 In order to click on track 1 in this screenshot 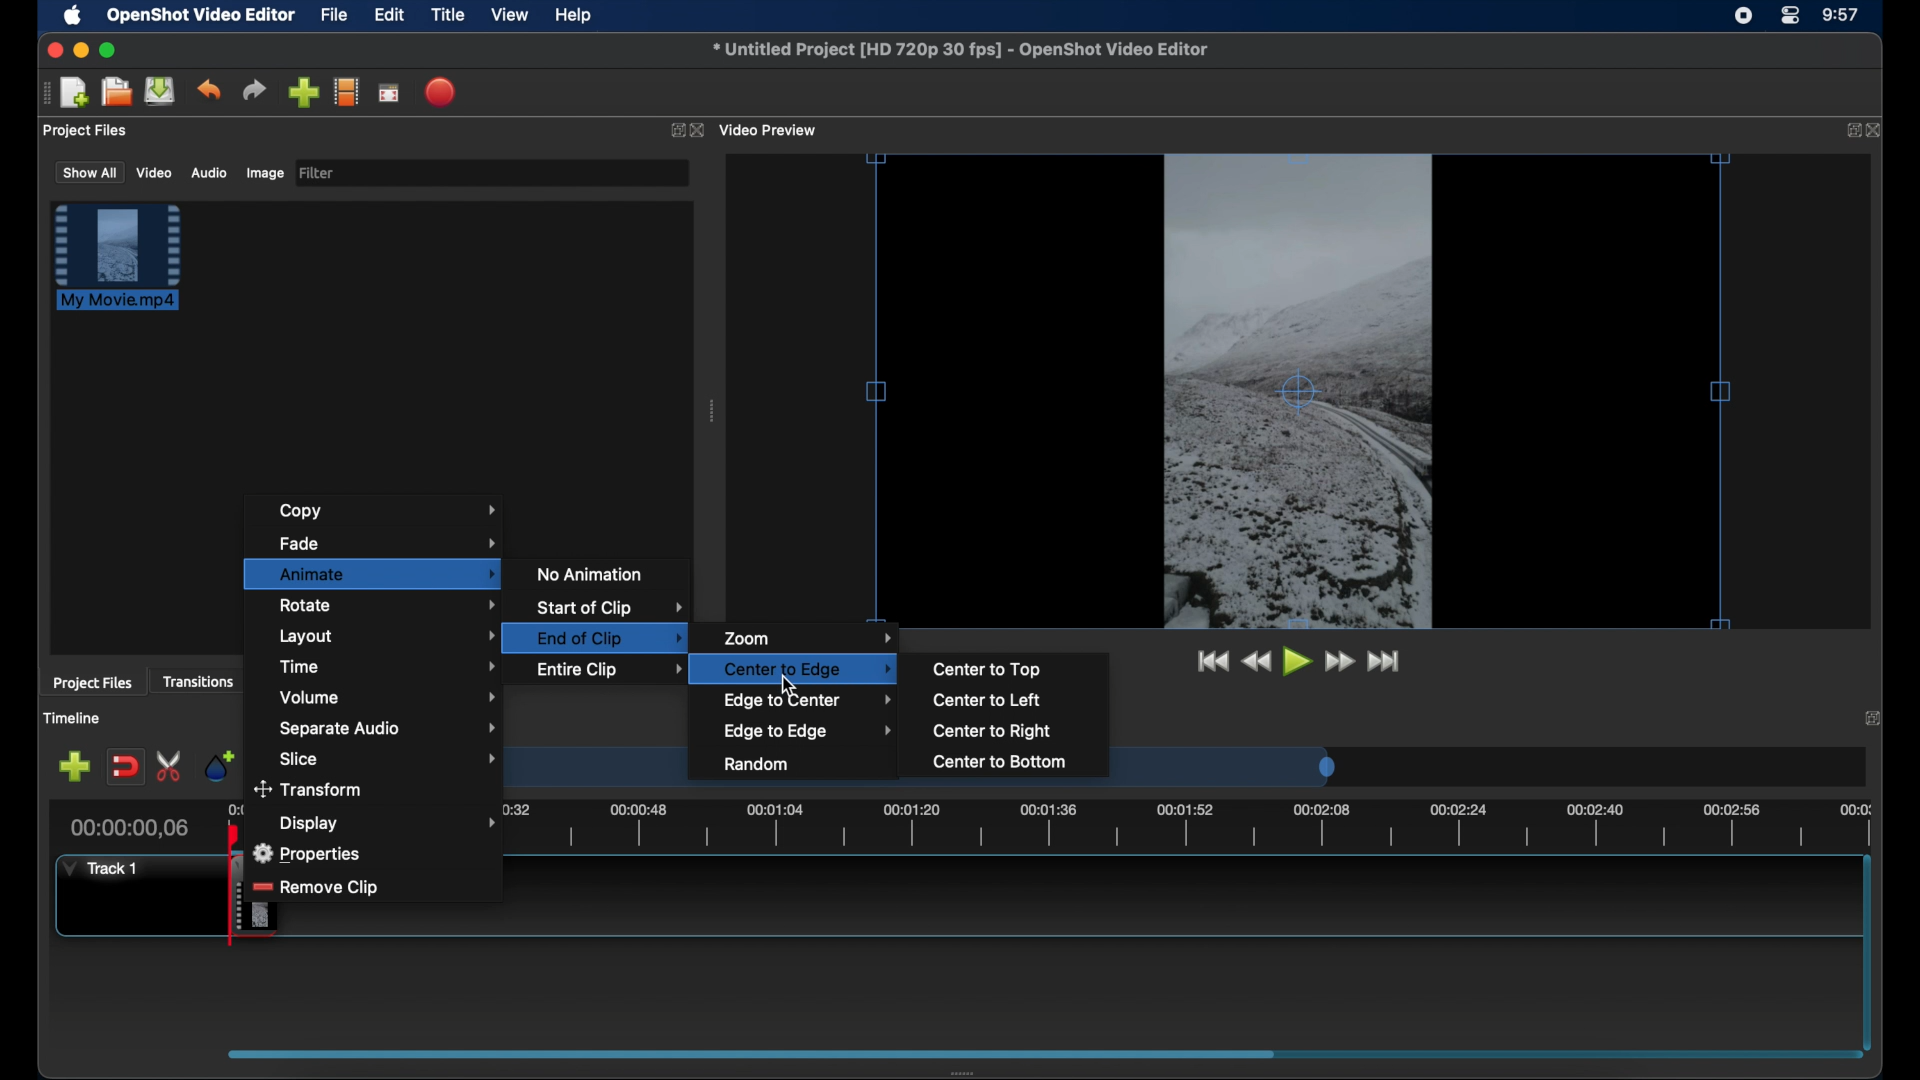, I will do `click(105, 868)`.